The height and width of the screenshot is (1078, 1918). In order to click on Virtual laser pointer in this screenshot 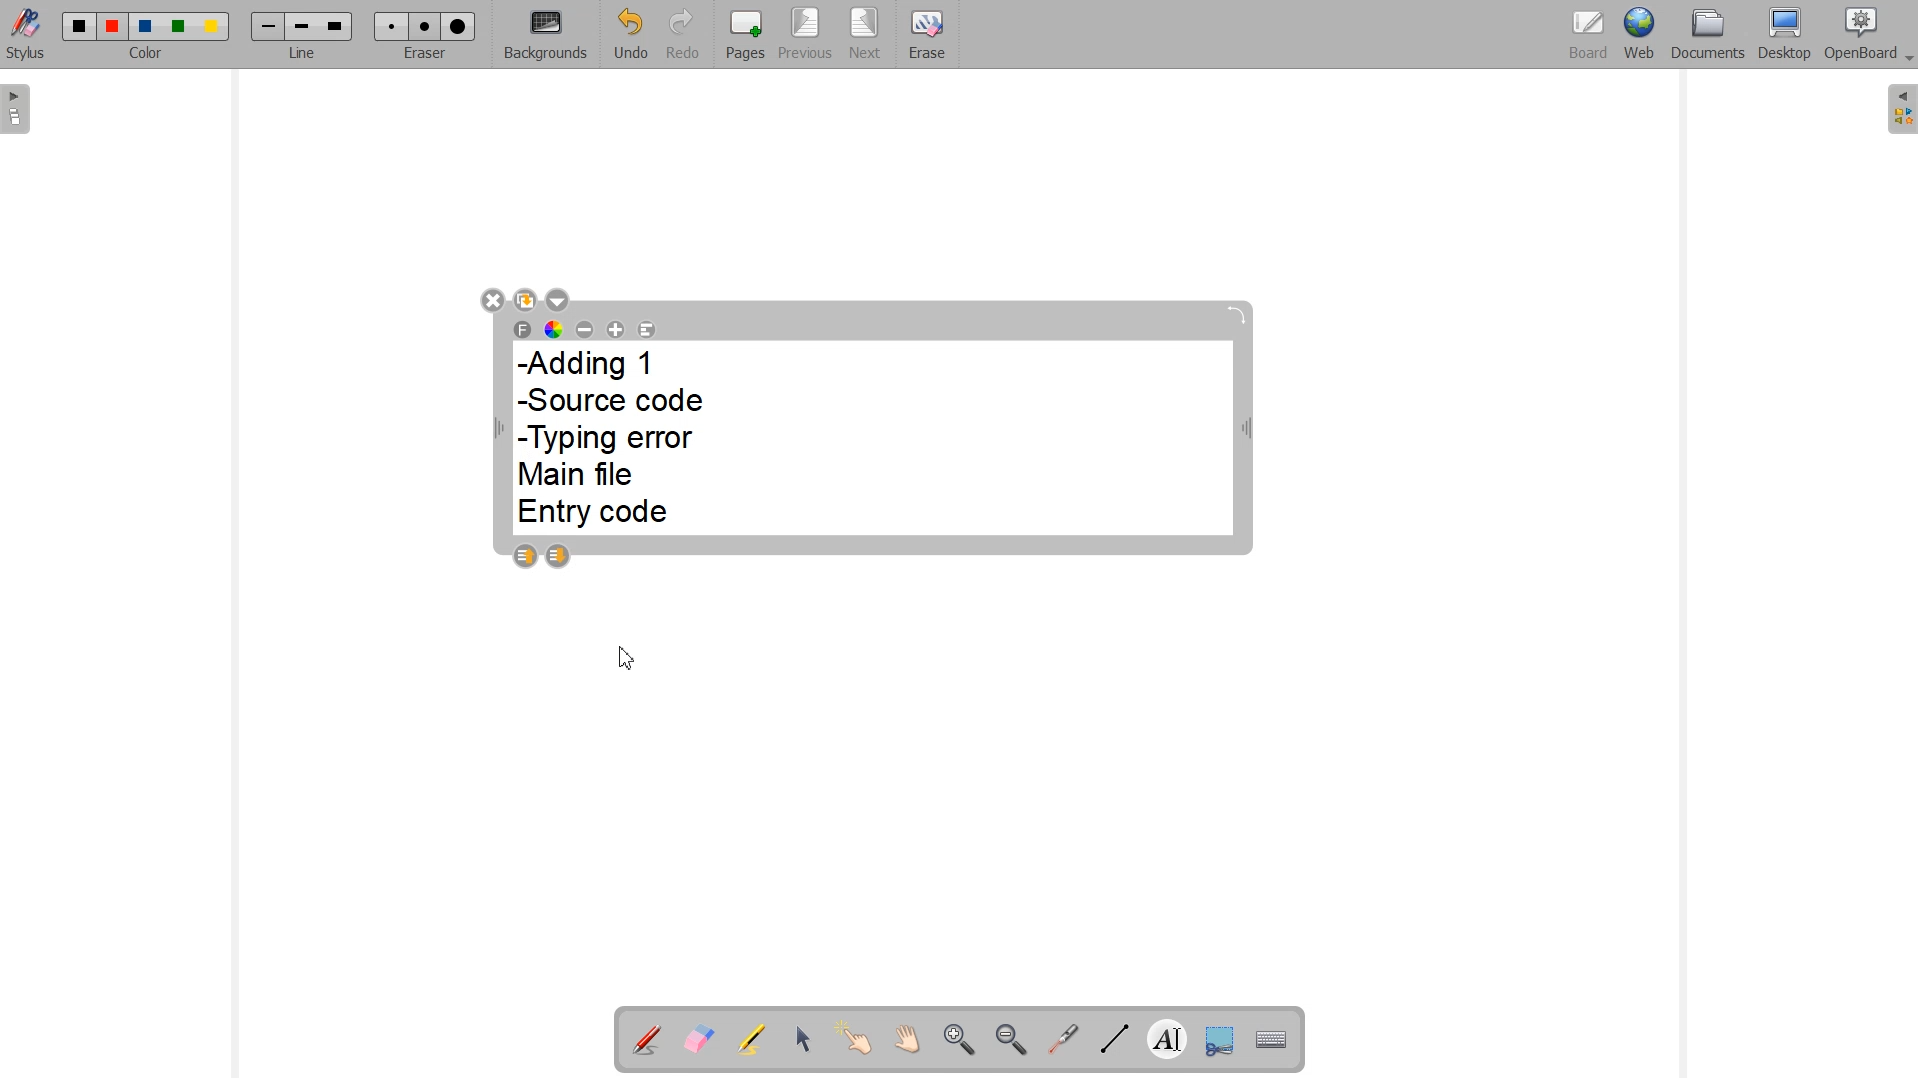, I will do `click(1063, 1039)`.